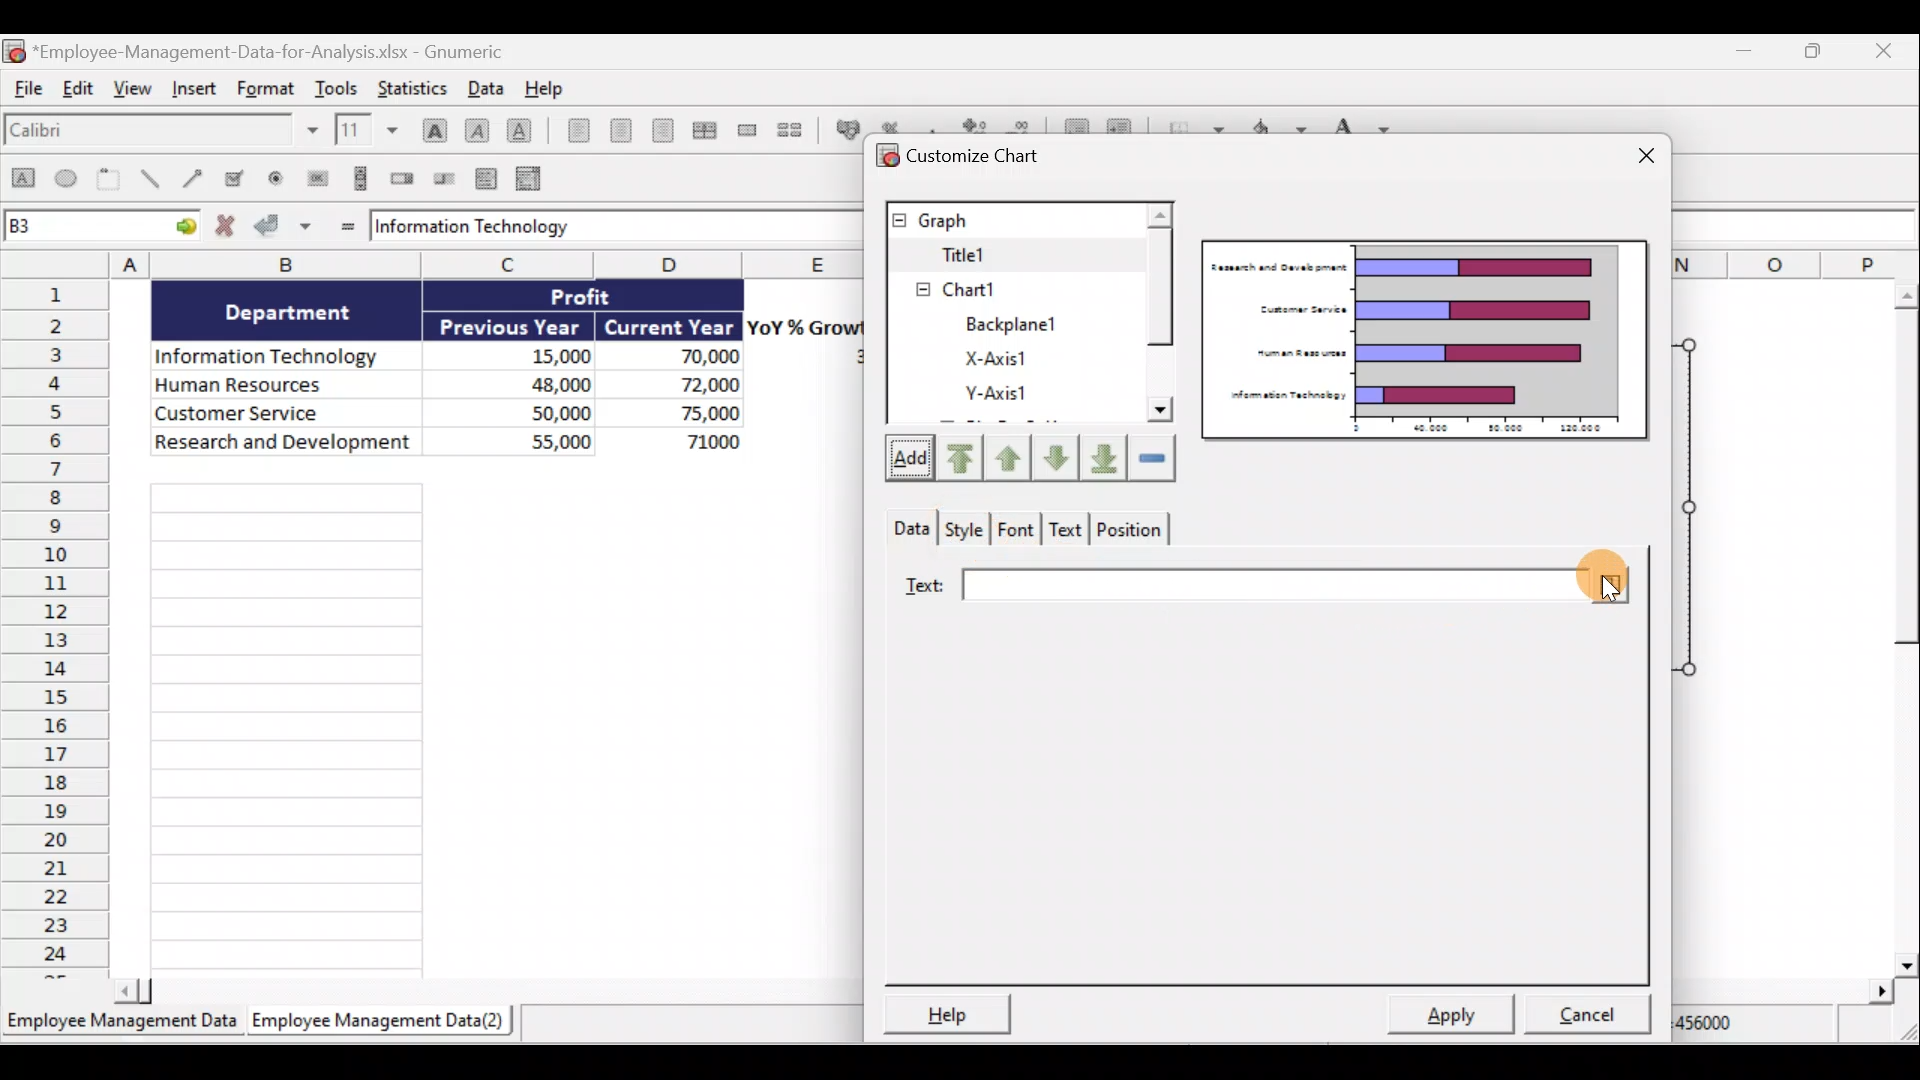  I want to click on Employee Management Data, so click(121, 1019).